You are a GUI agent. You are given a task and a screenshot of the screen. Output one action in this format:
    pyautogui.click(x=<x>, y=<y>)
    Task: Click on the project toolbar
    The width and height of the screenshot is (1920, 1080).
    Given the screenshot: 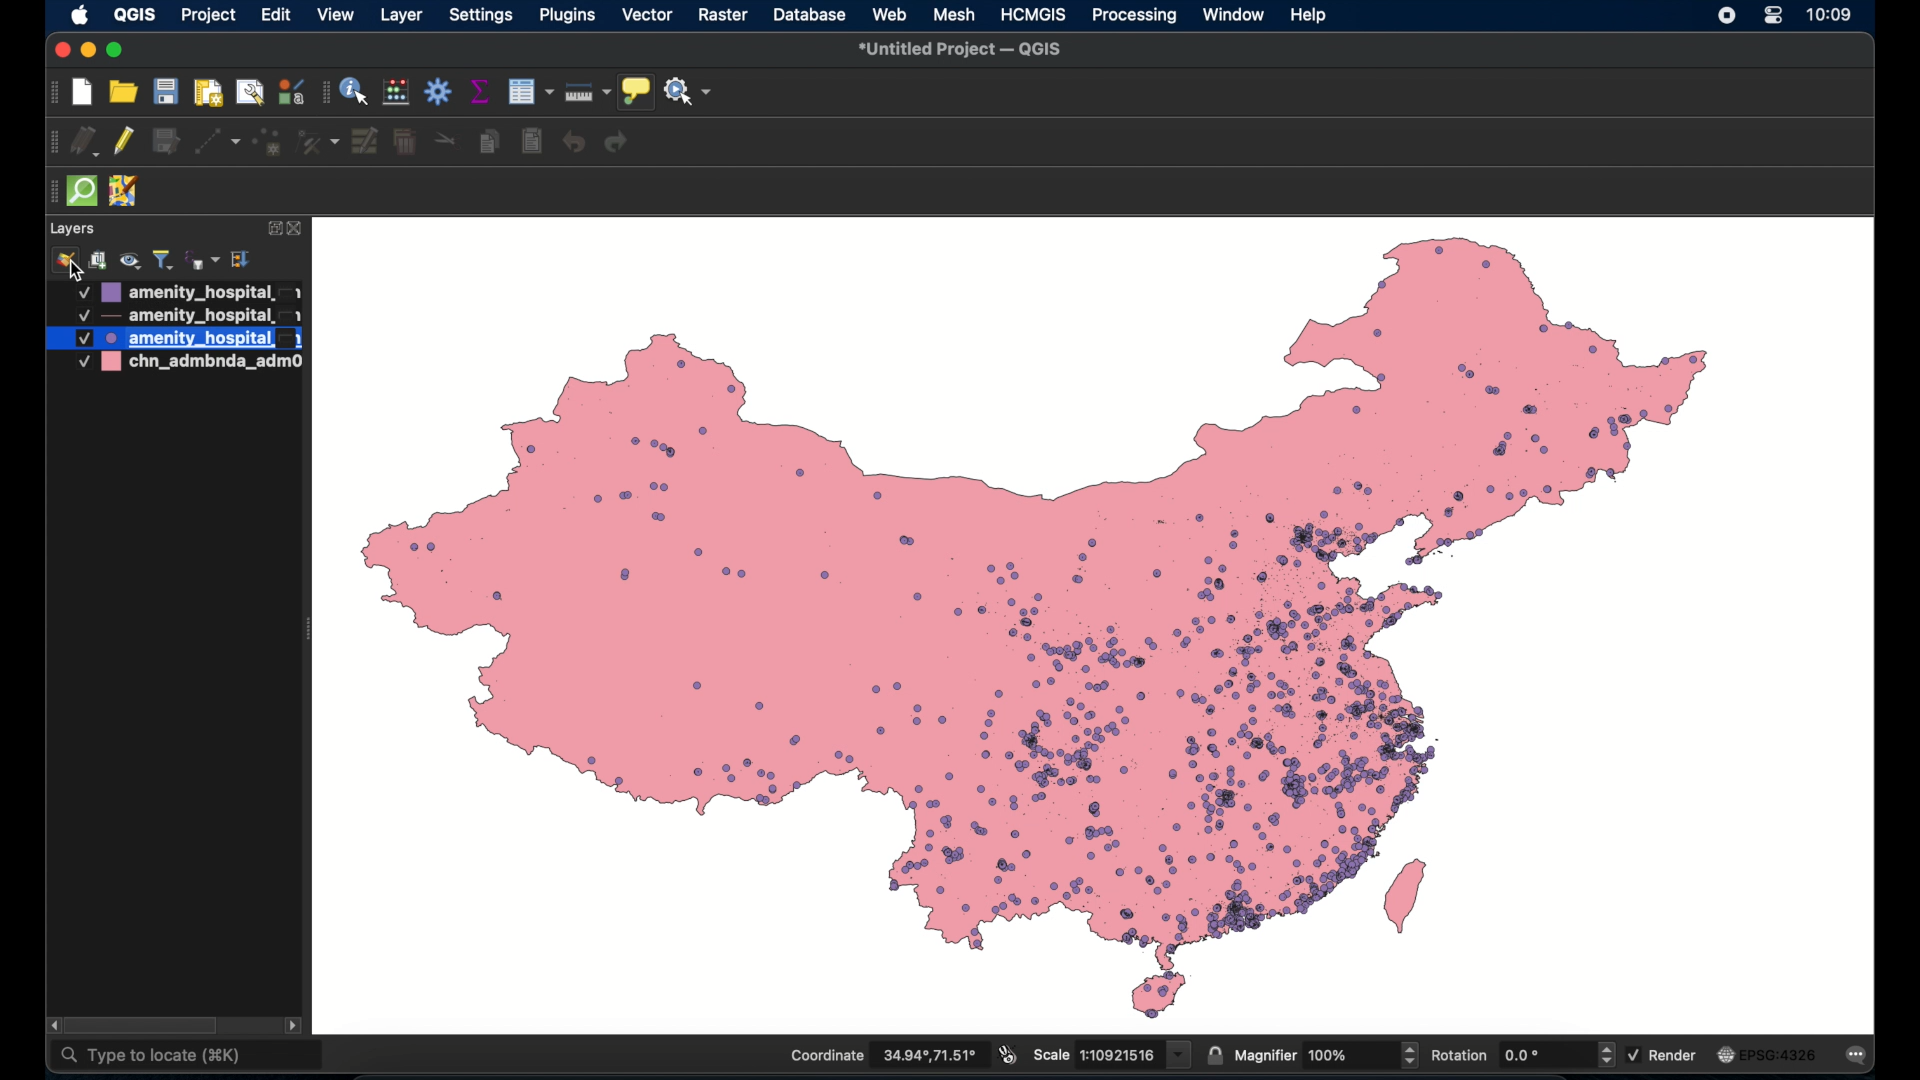 What is the action you would take?
    pyautogui.click(x=53, y=94)
    